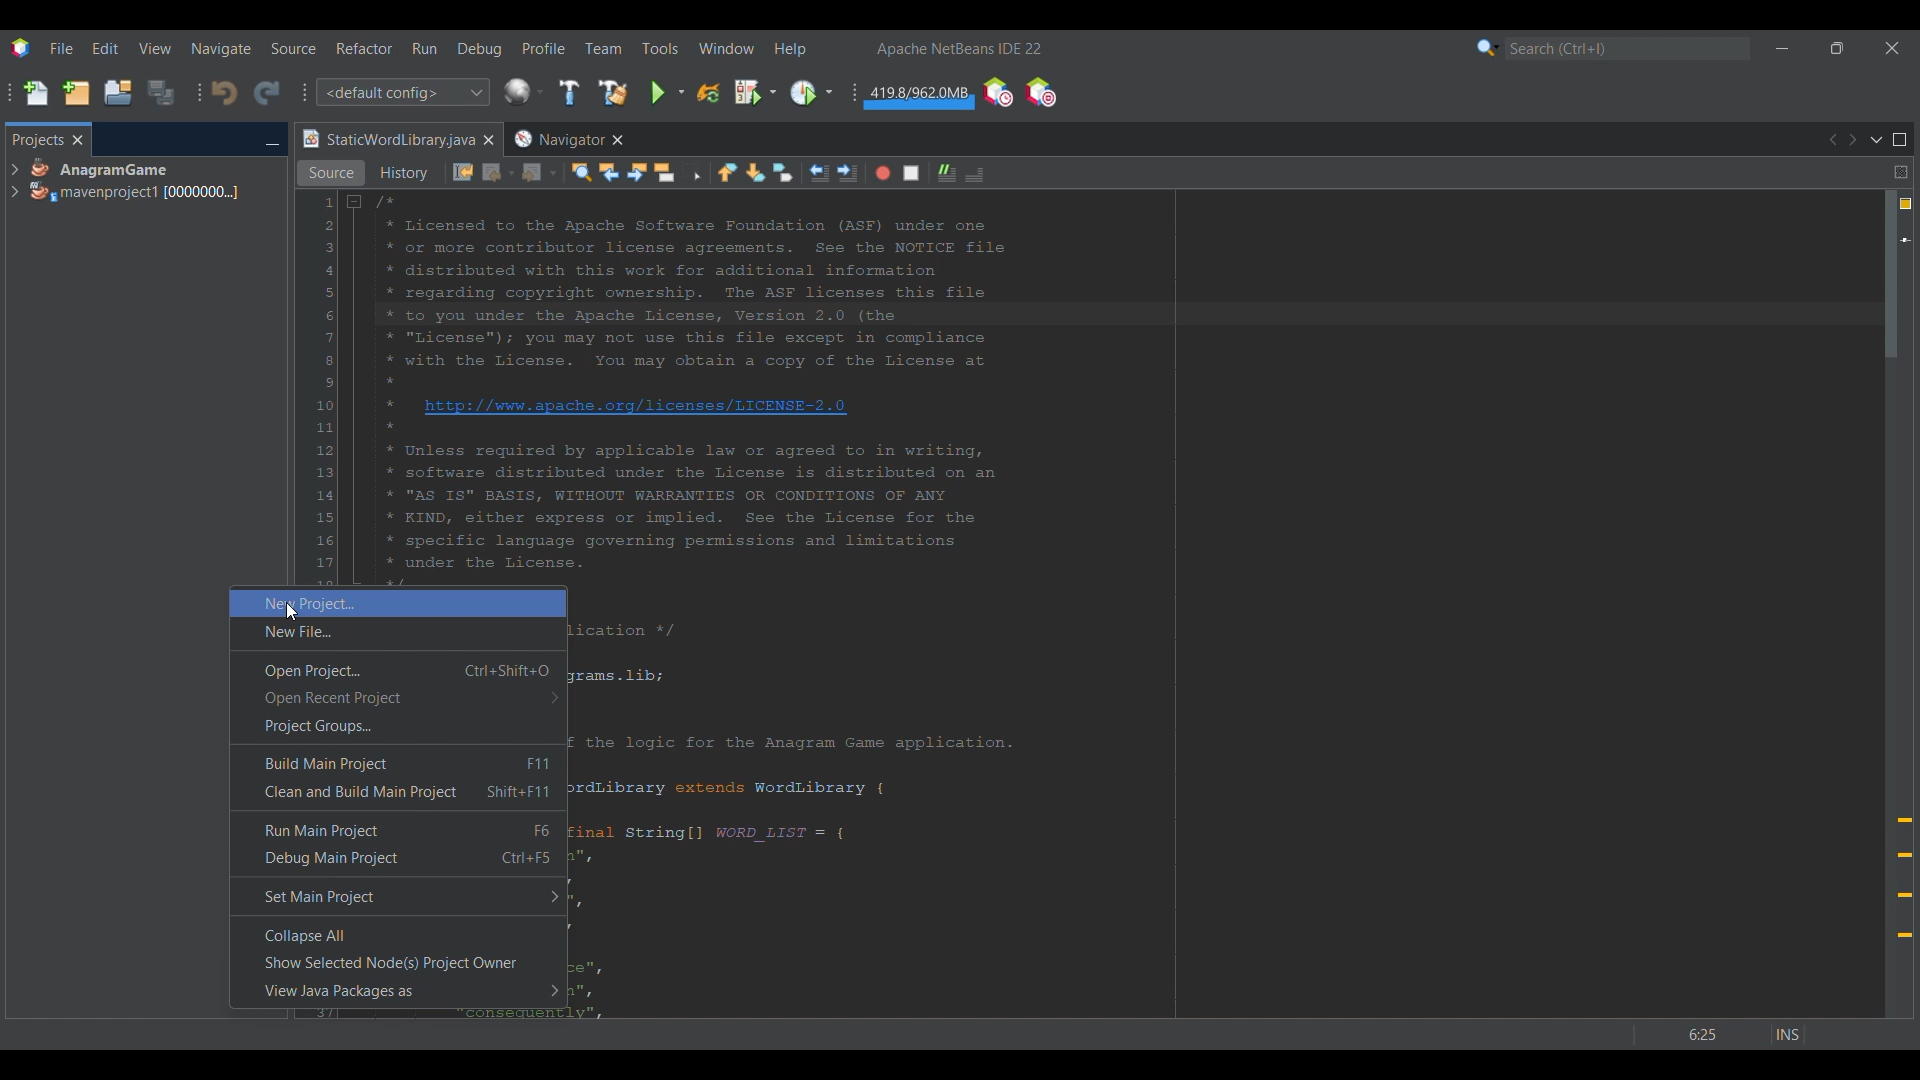 This screenshot has width=1920, height=1080. What do you see at coordinates (1720, 1034) in the screenshot?
I see `Status bar details` at bounding box center [1720, 1034].